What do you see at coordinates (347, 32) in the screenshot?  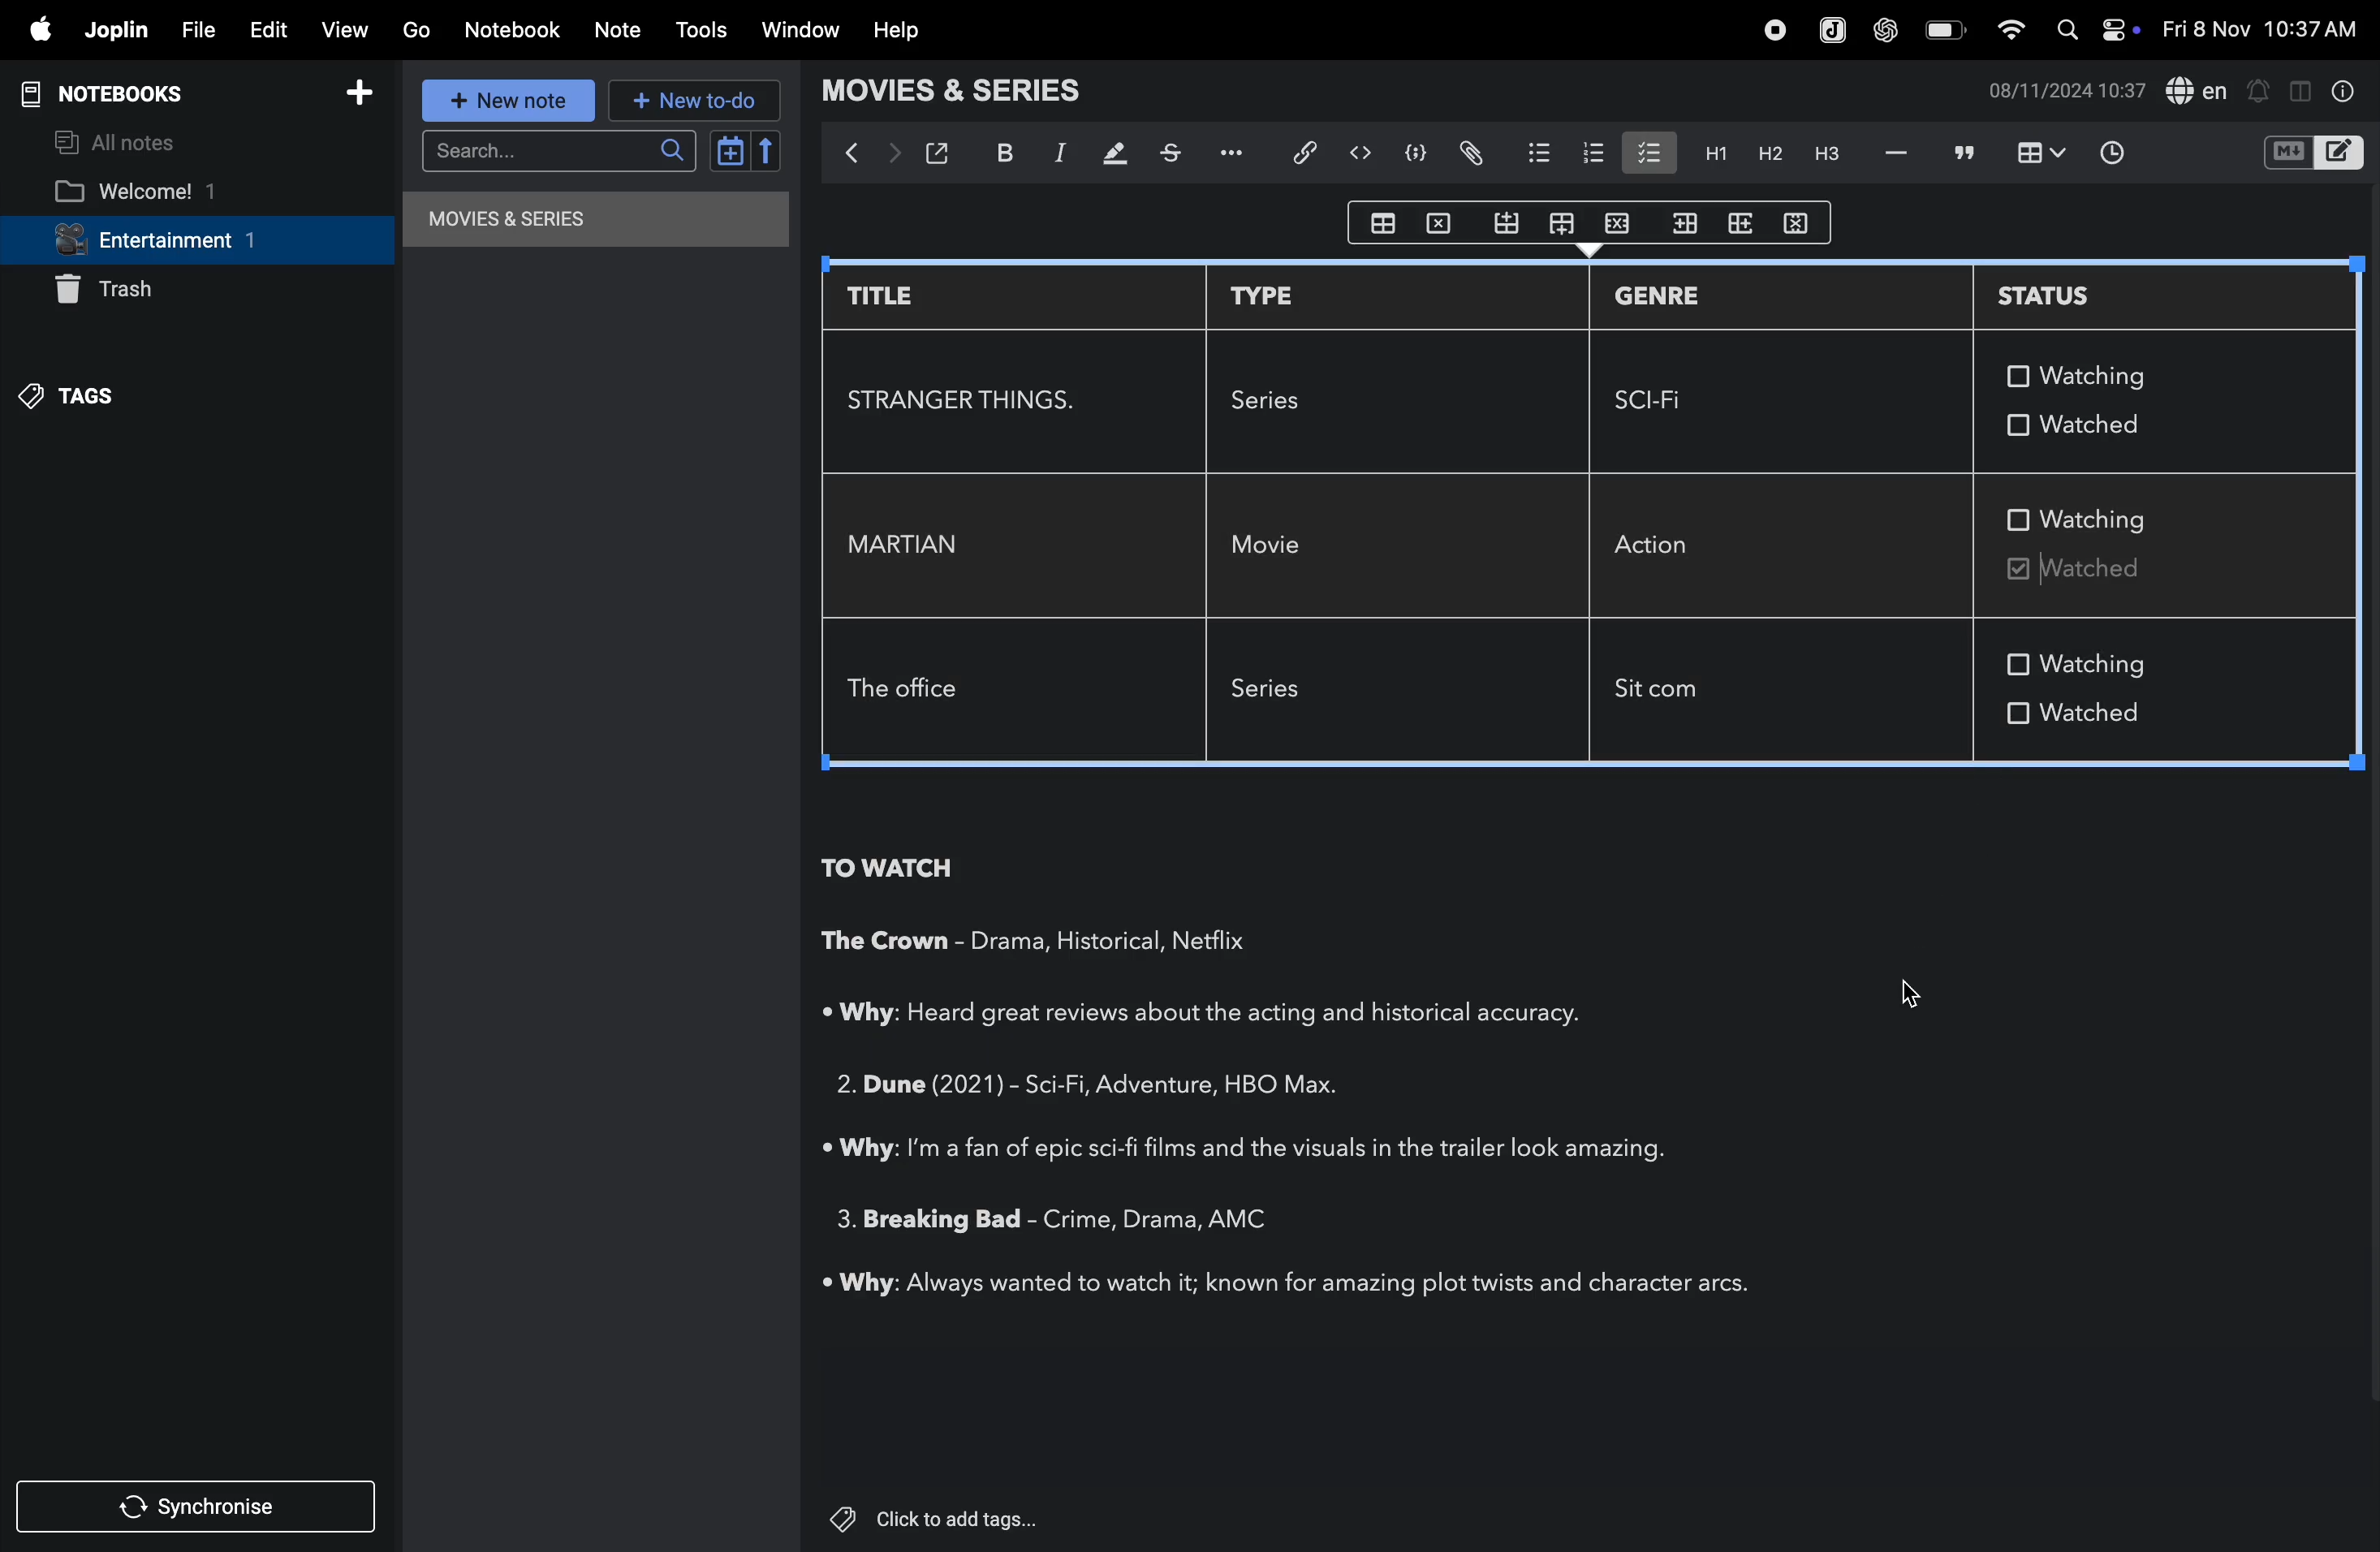 I see `view` at bounding box center [347, 32].